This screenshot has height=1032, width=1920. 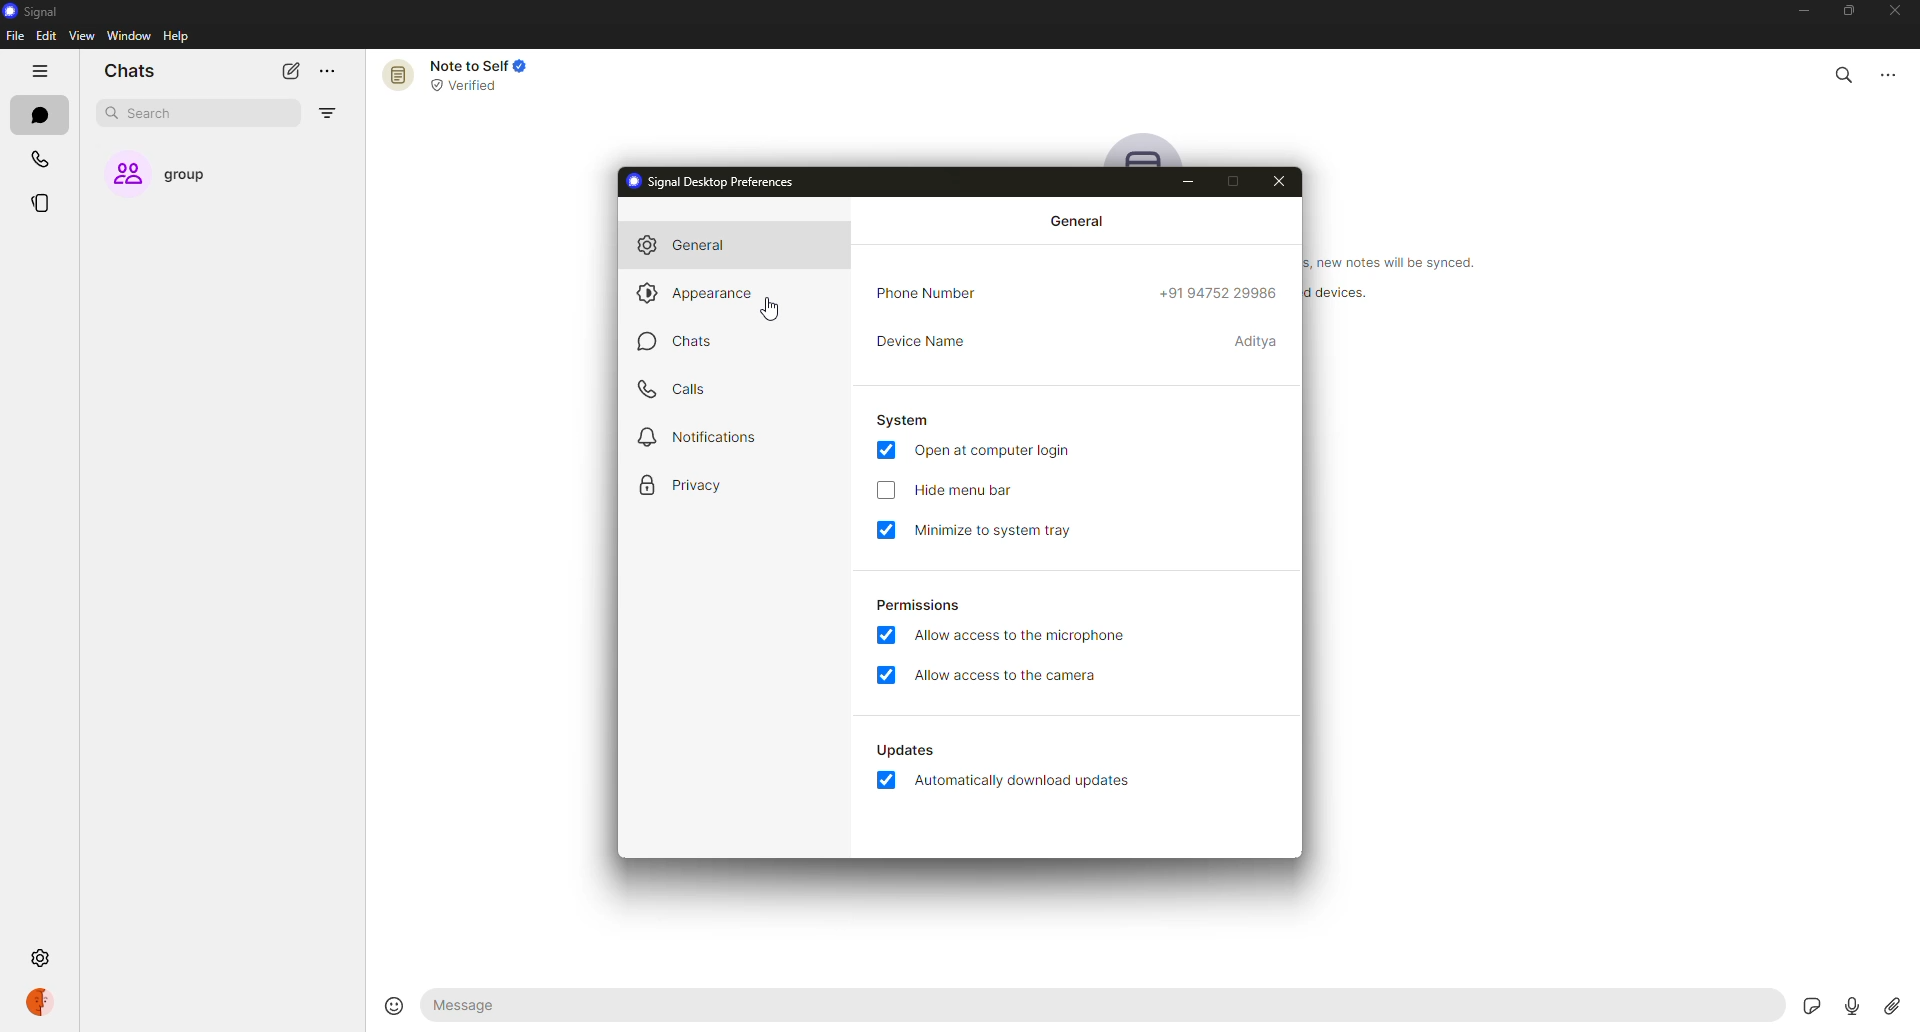 I want to click on phone number, so click(x=934, y=292).